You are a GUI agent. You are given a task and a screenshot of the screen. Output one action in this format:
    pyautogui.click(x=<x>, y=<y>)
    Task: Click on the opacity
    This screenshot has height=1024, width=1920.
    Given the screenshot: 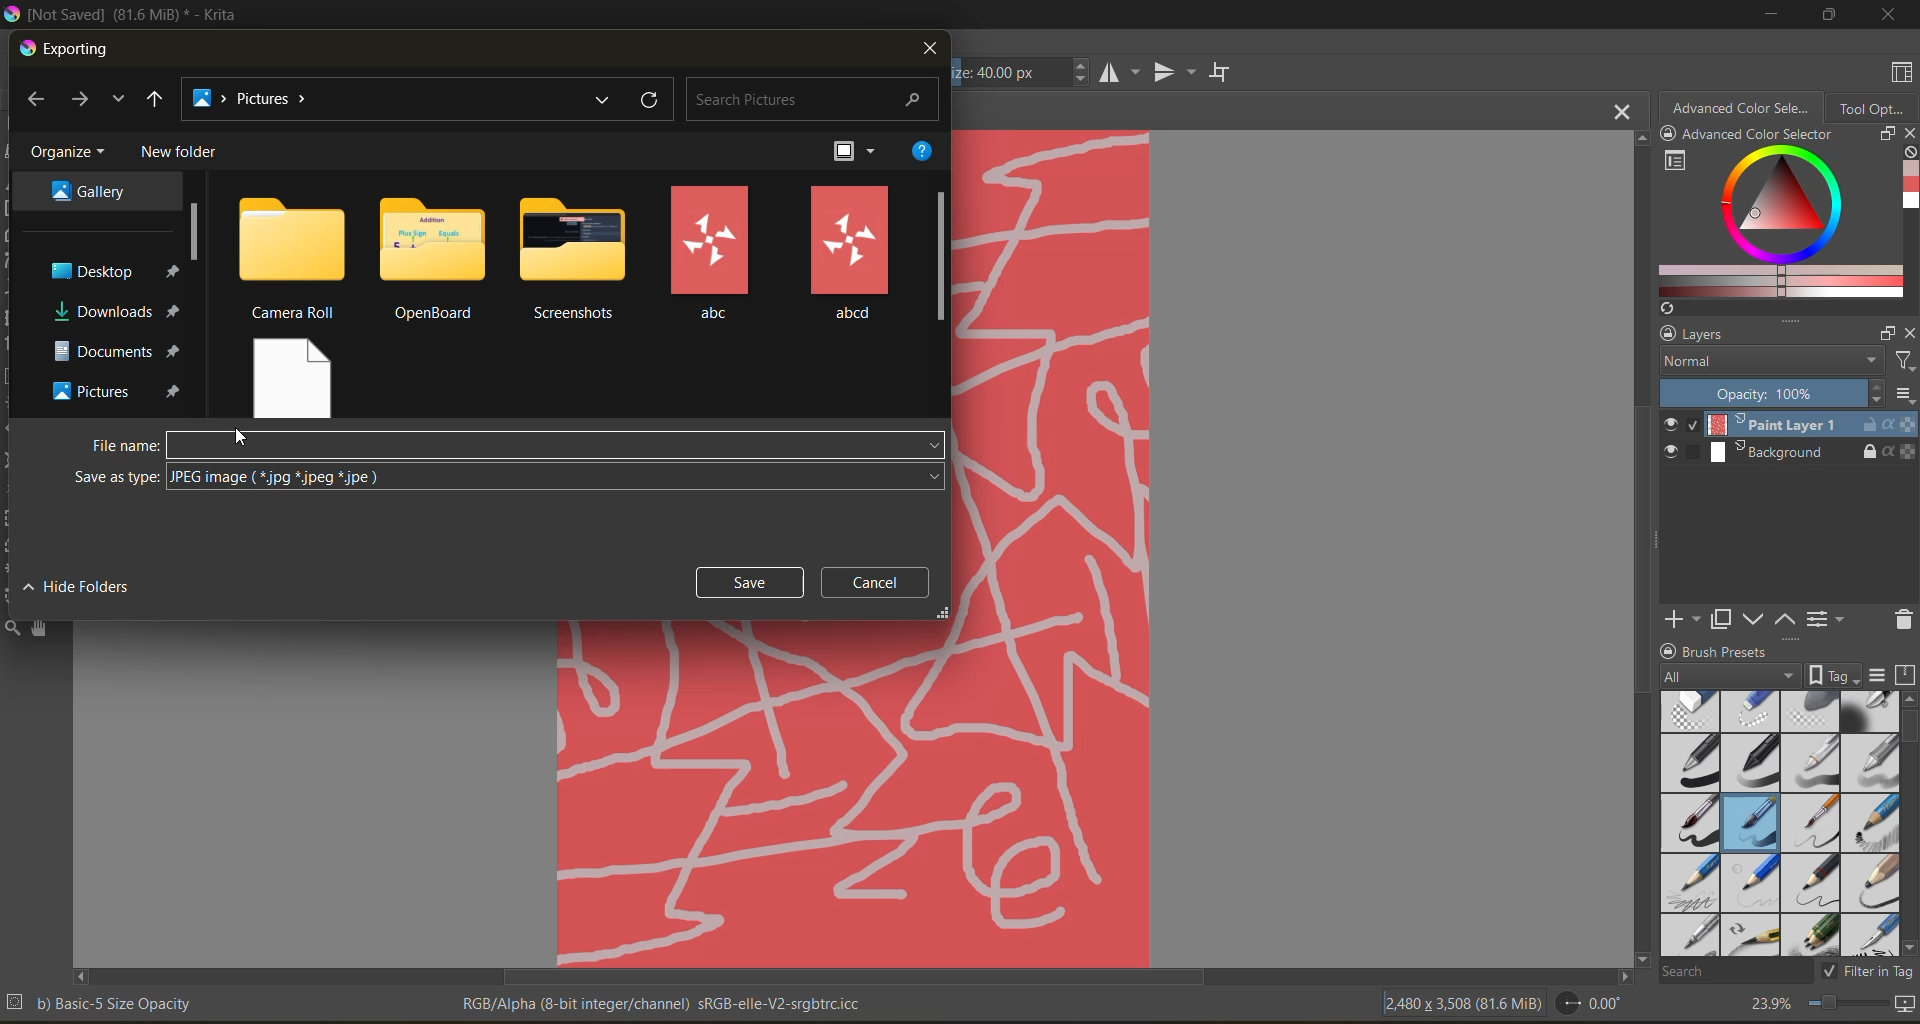 What is the action you would take?
    pyautogui.click(x=1788, y=394)
    